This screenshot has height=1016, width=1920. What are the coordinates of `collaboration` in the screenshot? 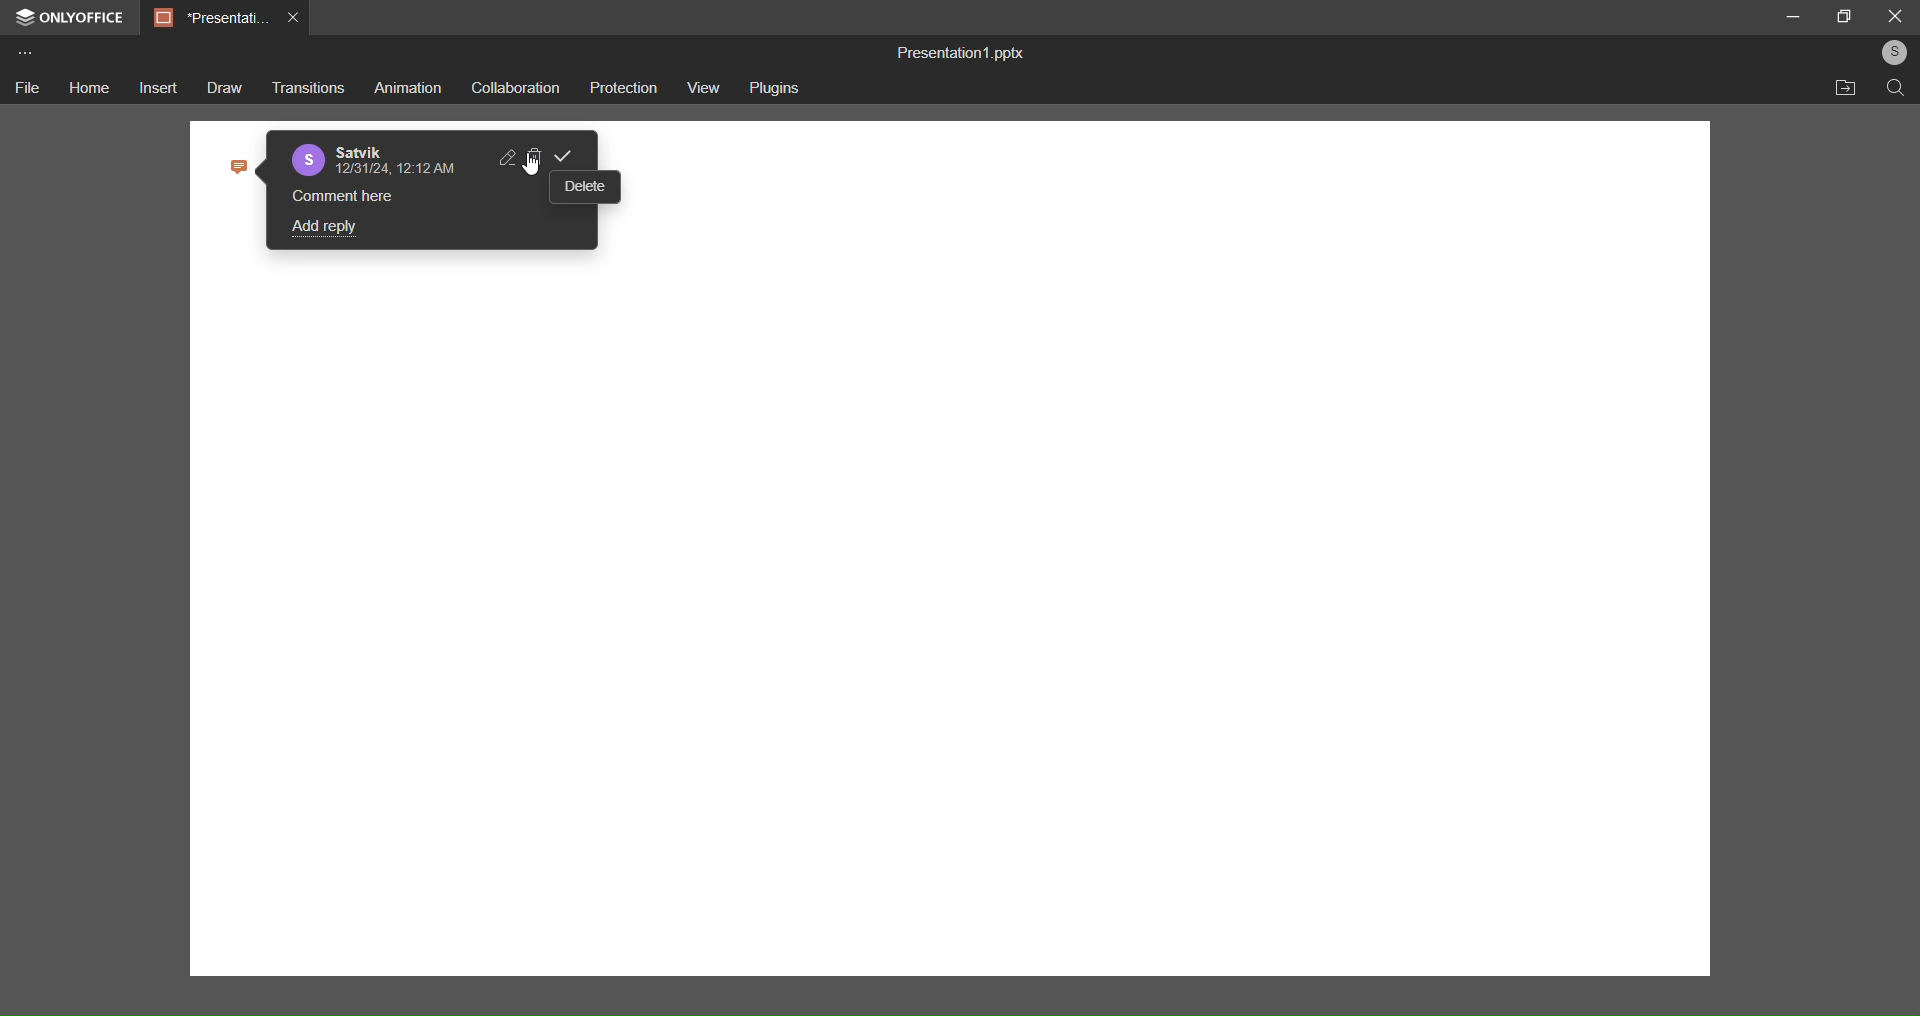 It's located at (515, 86).